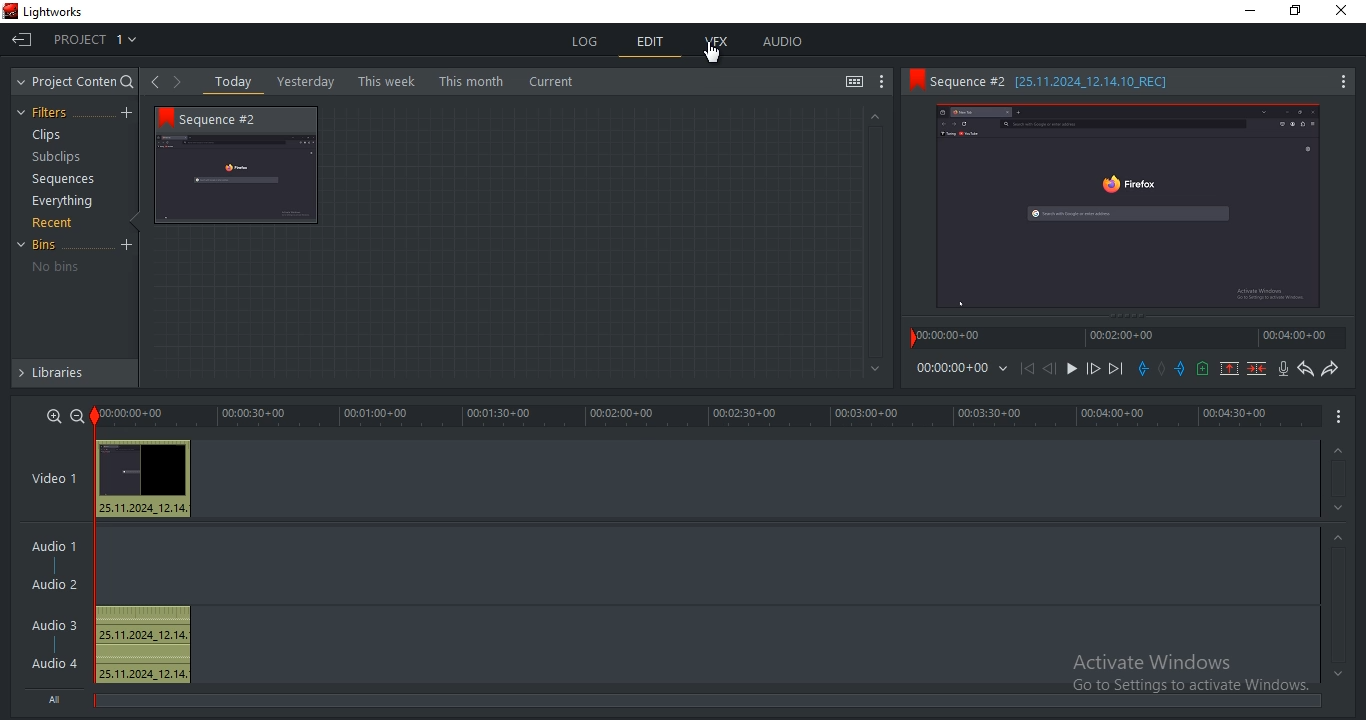 This screenshot has height=720, width=1366. I want to click on everything, so click(61, 201).